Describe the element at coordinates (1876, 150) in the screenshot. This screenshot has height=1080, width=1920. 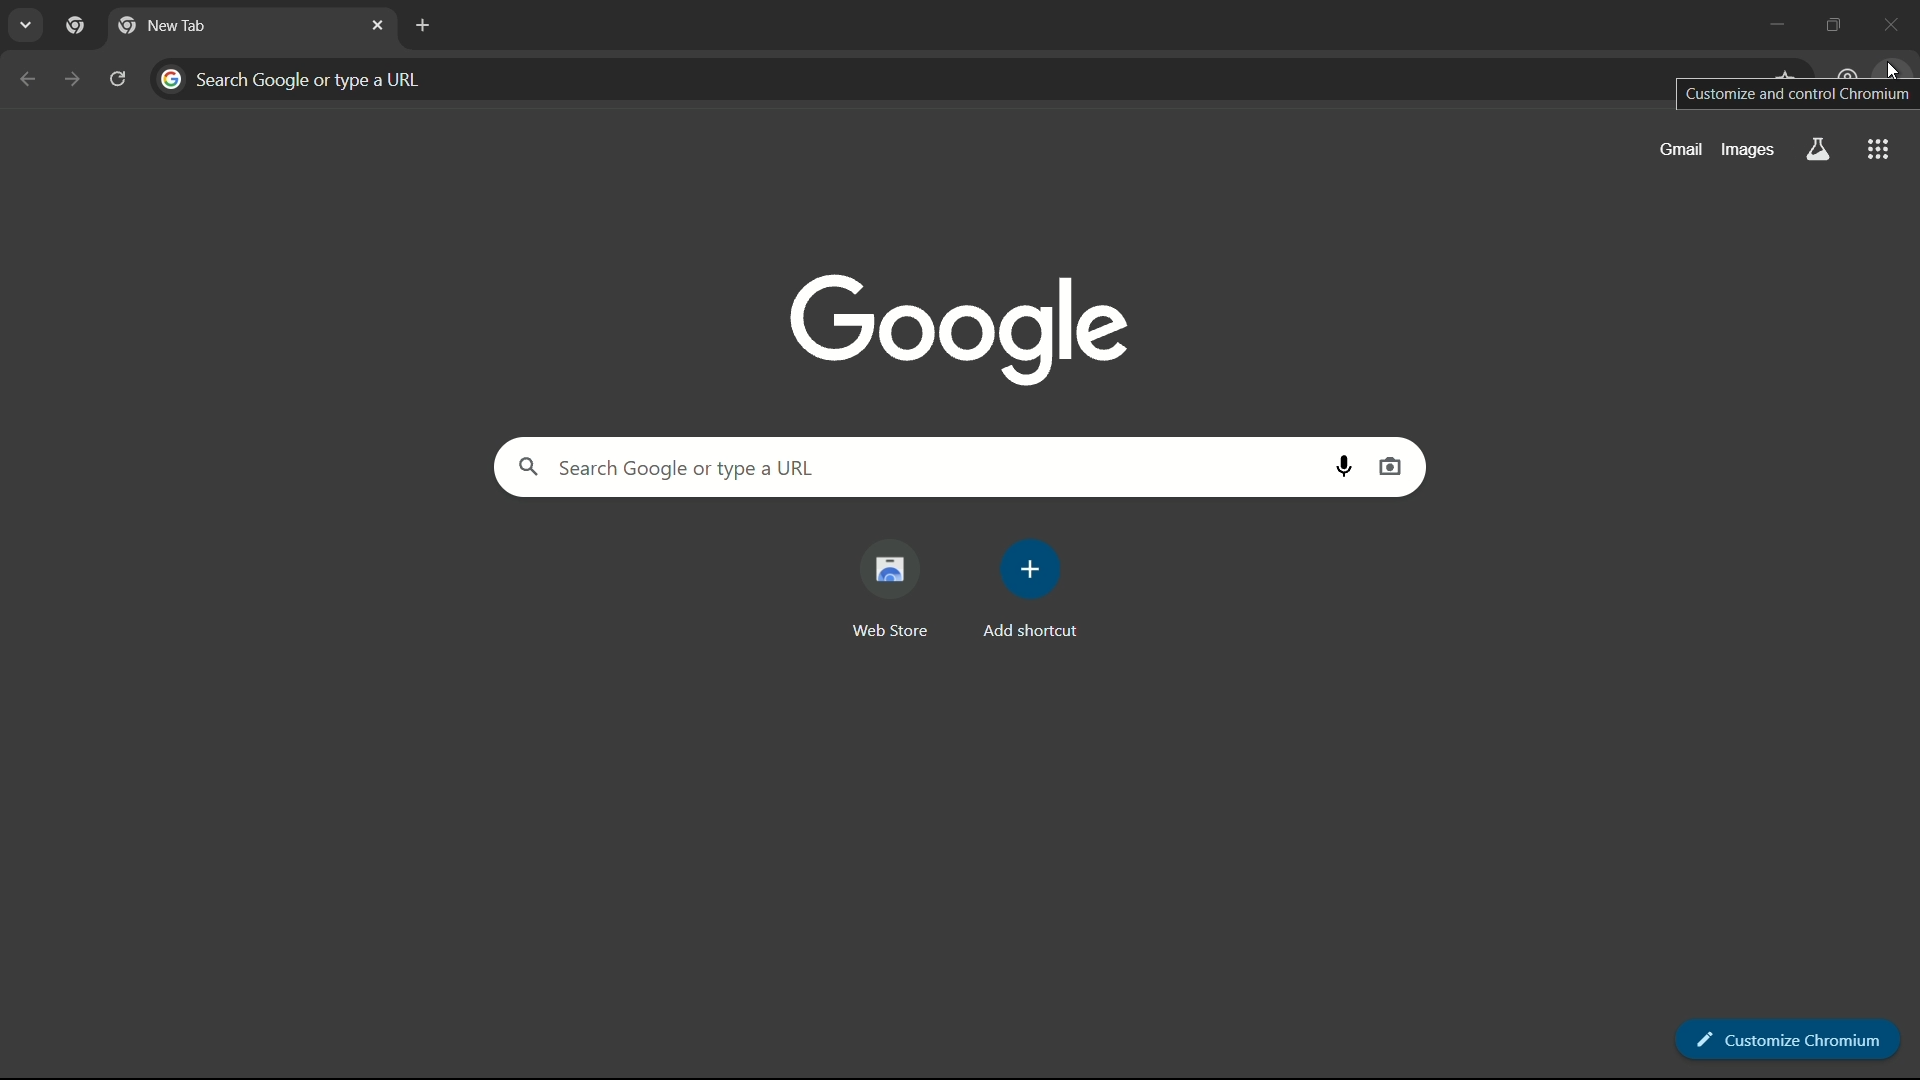
I see `more apps` at that location.